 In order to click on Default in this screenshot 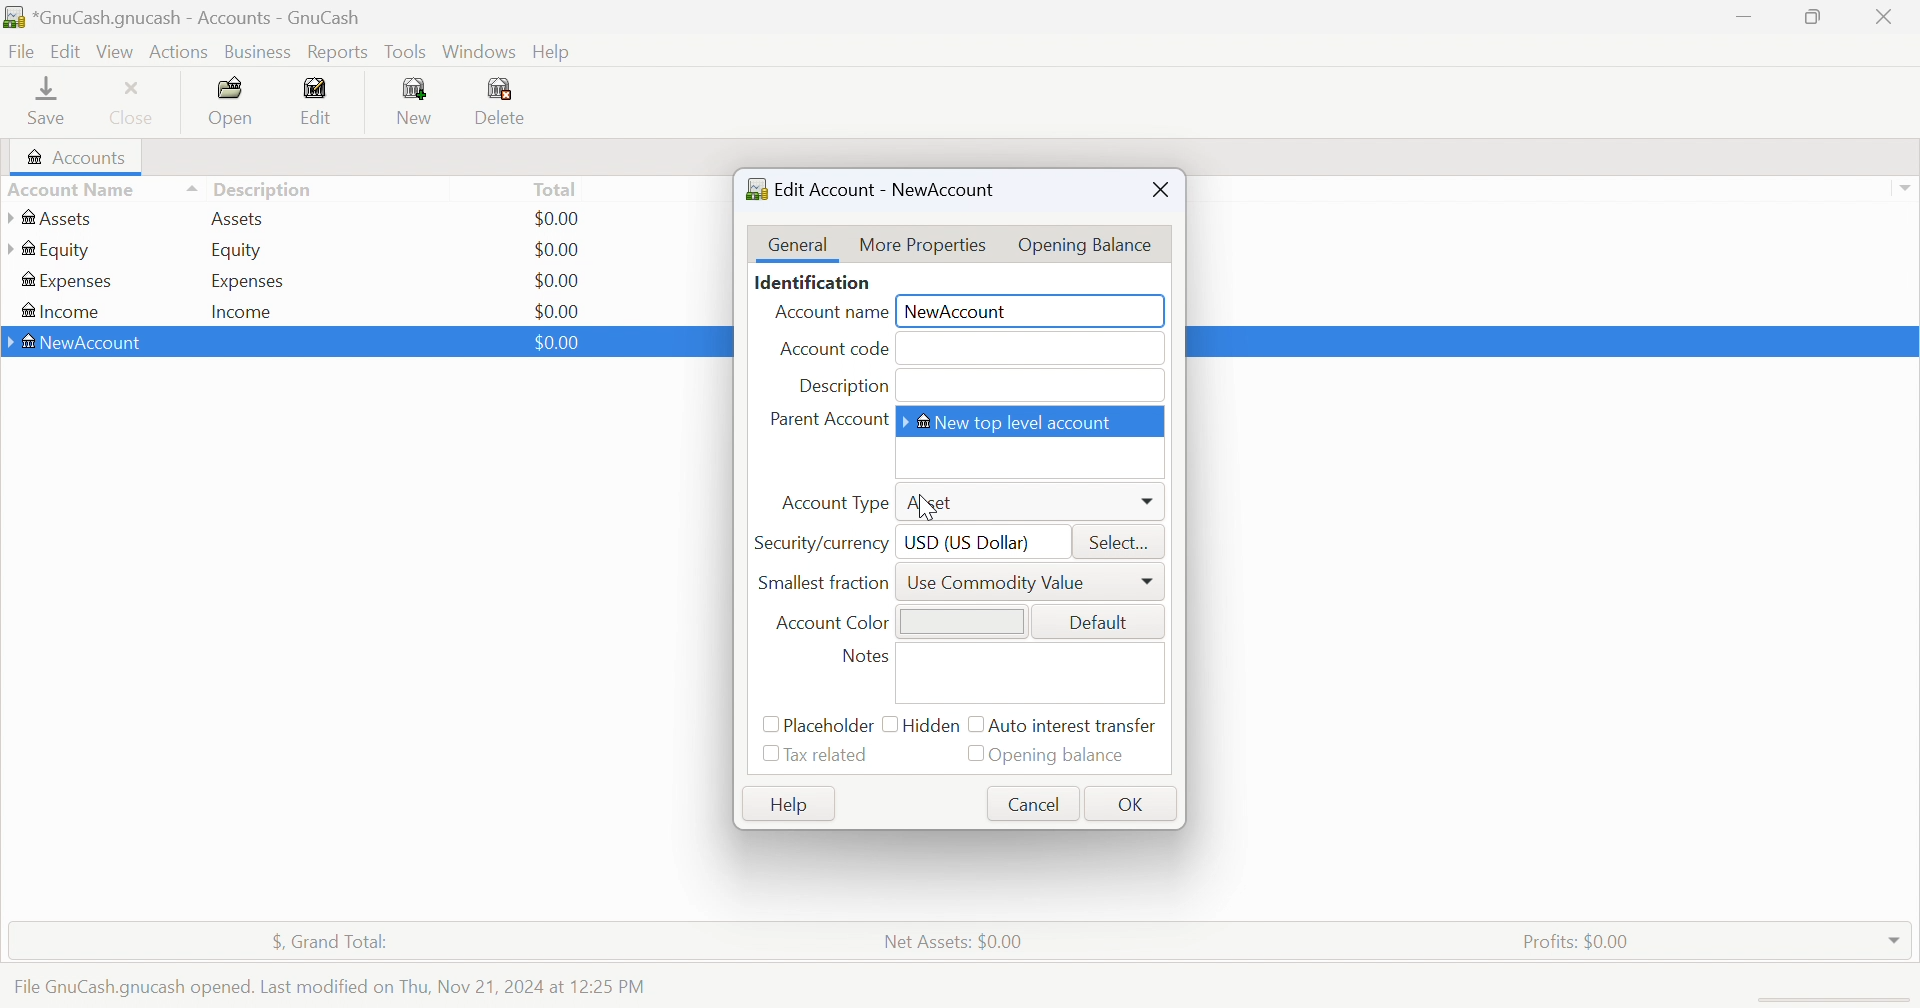, I will do `click(1103, 624)`.